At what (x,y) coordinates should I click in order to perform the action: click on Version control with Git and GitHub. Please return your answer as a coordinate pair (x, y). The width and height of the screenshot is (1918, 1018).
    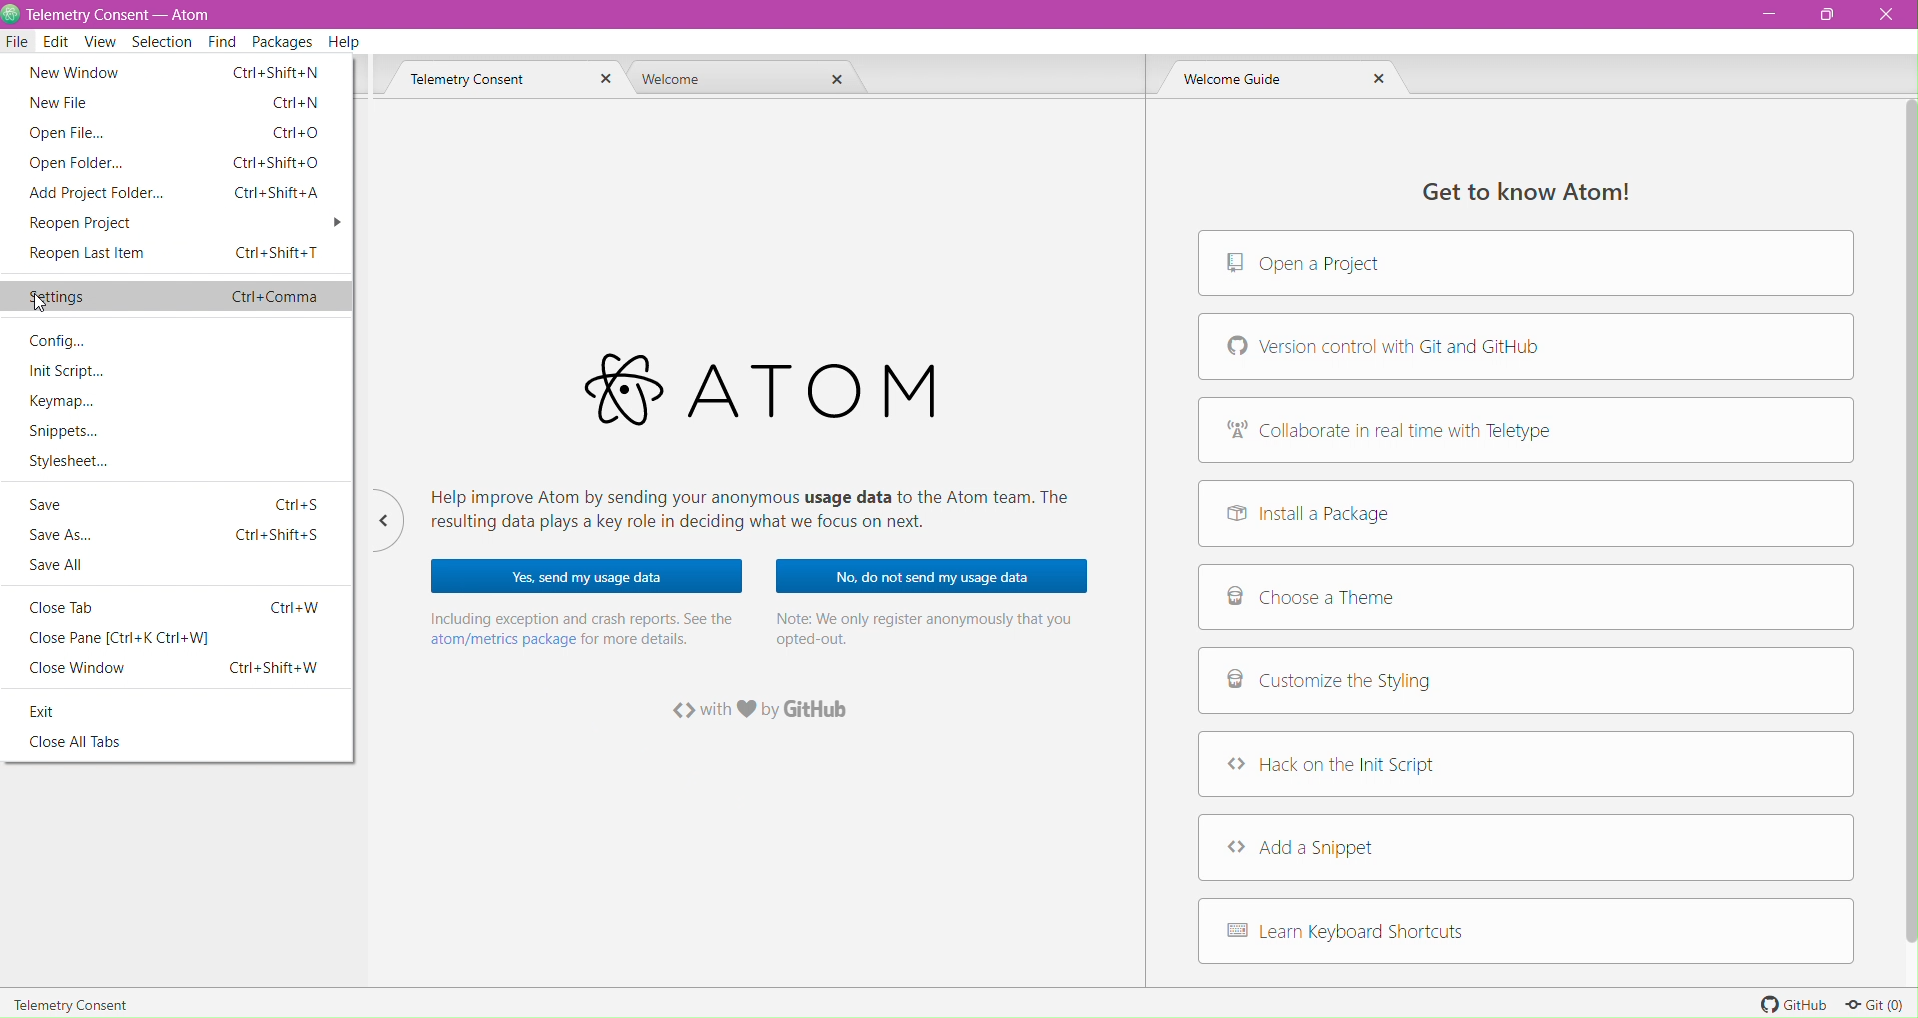
    Looking at the image, I should click on (1525, 346).